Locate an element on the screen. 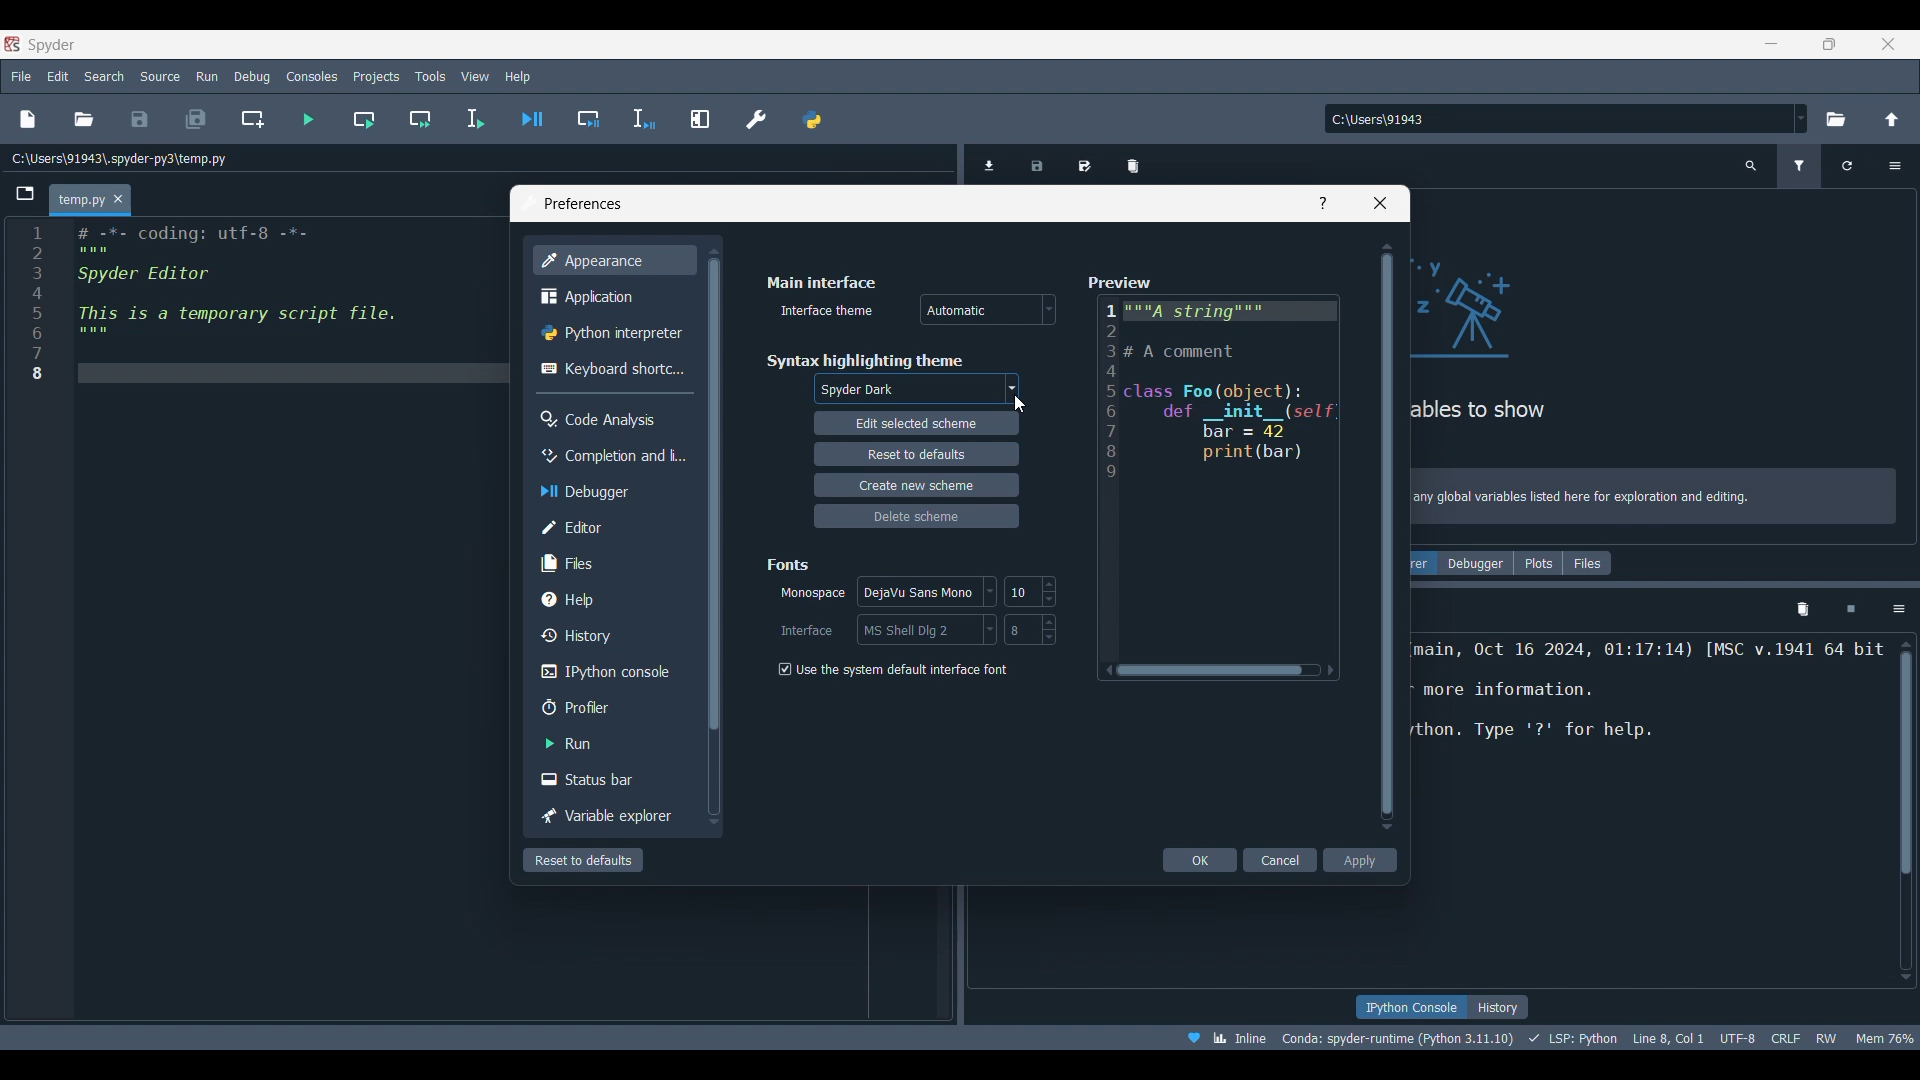 This screenshot has width=1920, height=1080. Edit menu is located at coordinates (59, 76).